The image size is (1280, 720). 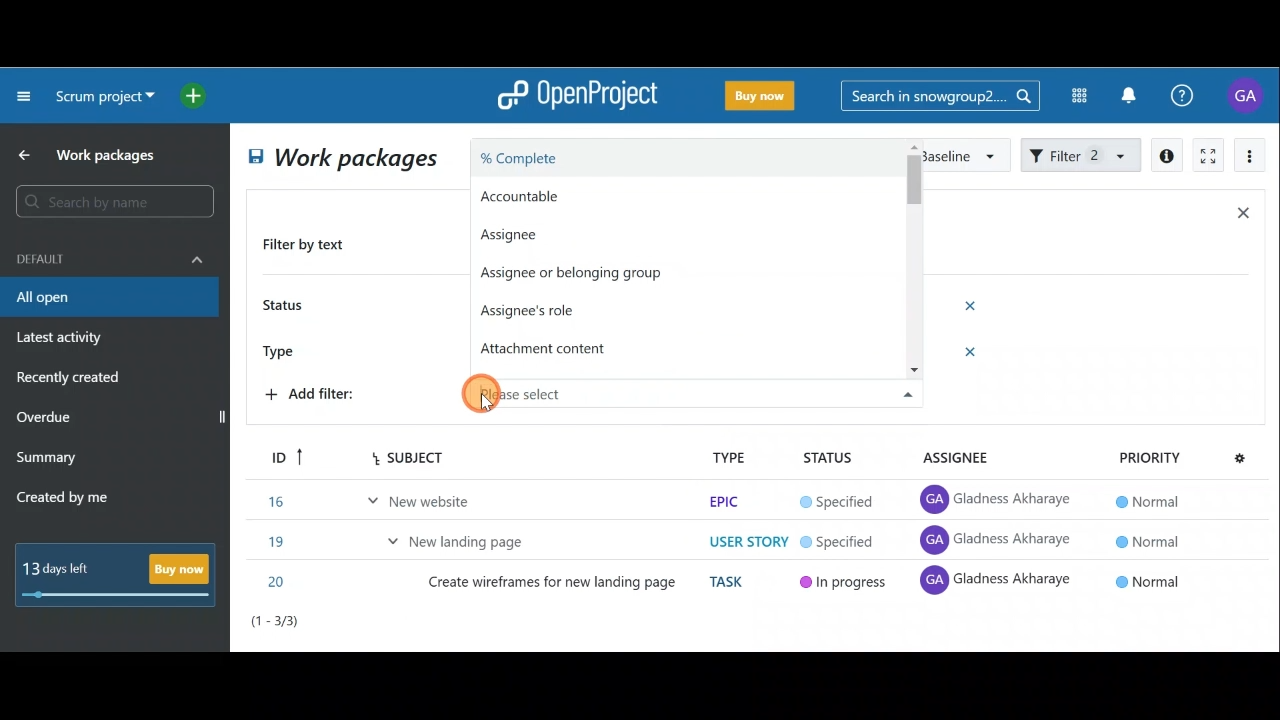 I want to click on Menu bar, so click(x=382, y=457).